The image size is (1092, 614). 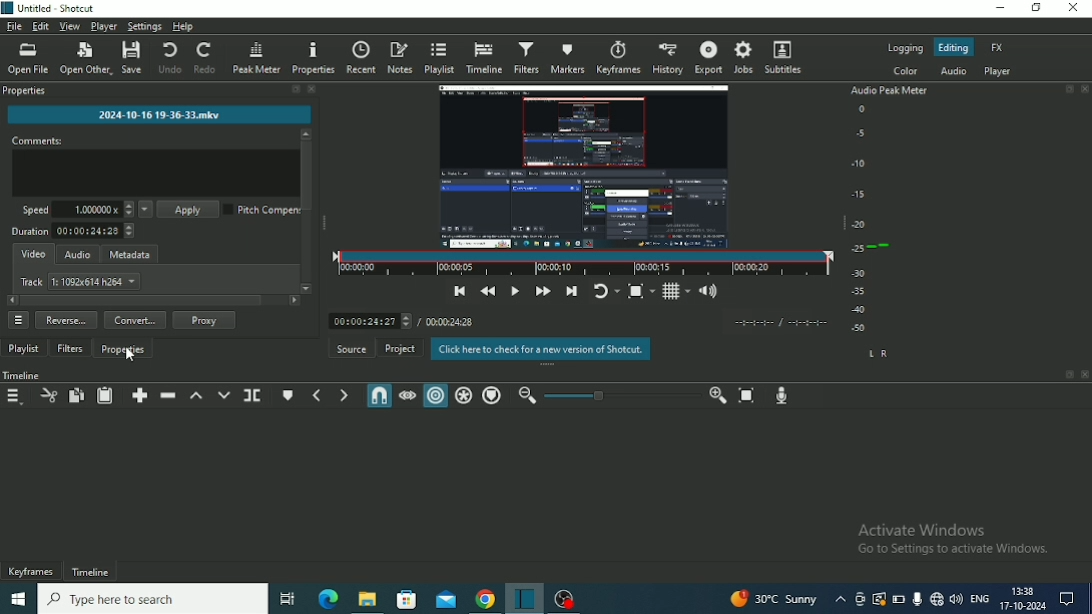 I want to click on Editing, so click(x=955, y=47).